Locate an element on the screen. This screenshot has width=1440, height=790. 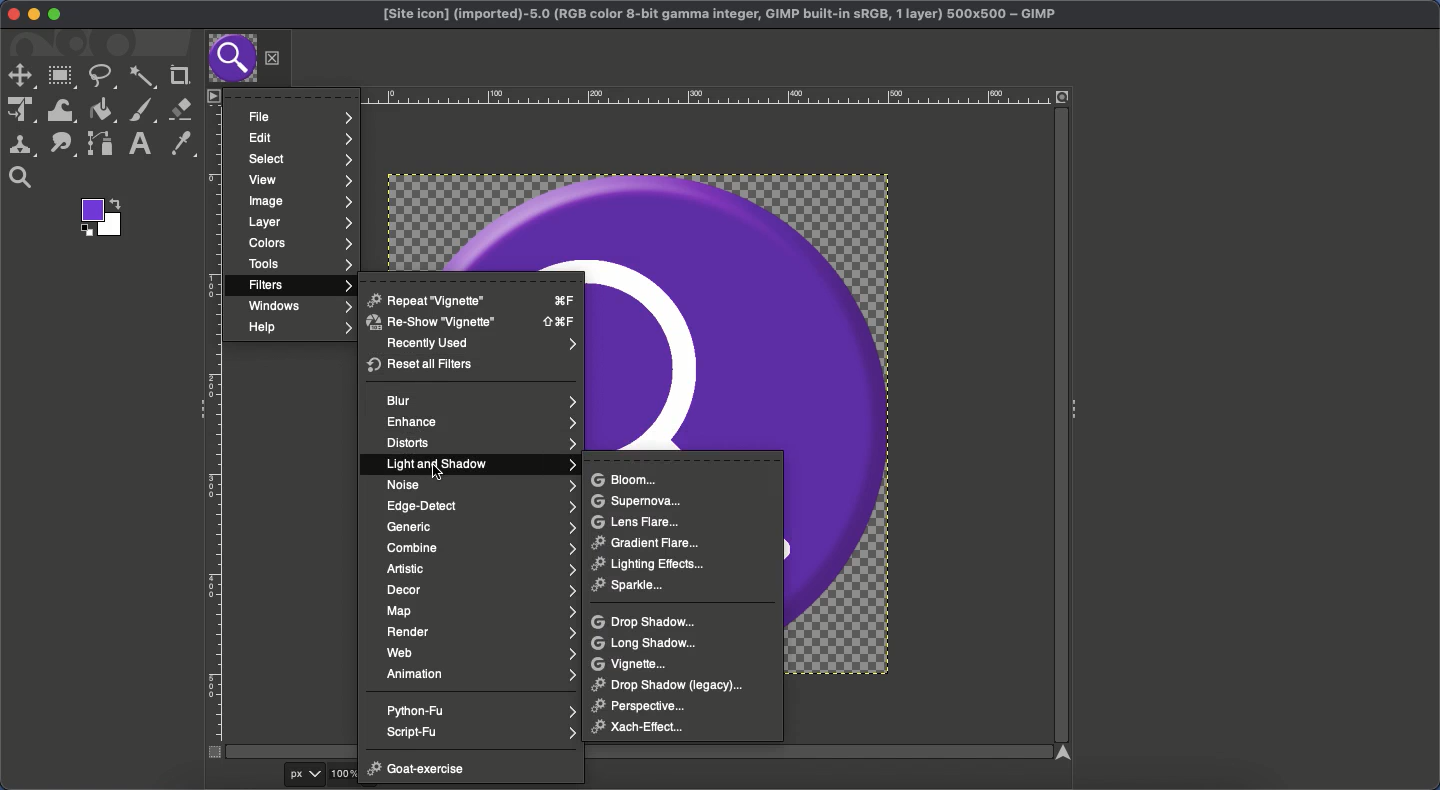
Light and shadow is located at coordinates (481, 466).